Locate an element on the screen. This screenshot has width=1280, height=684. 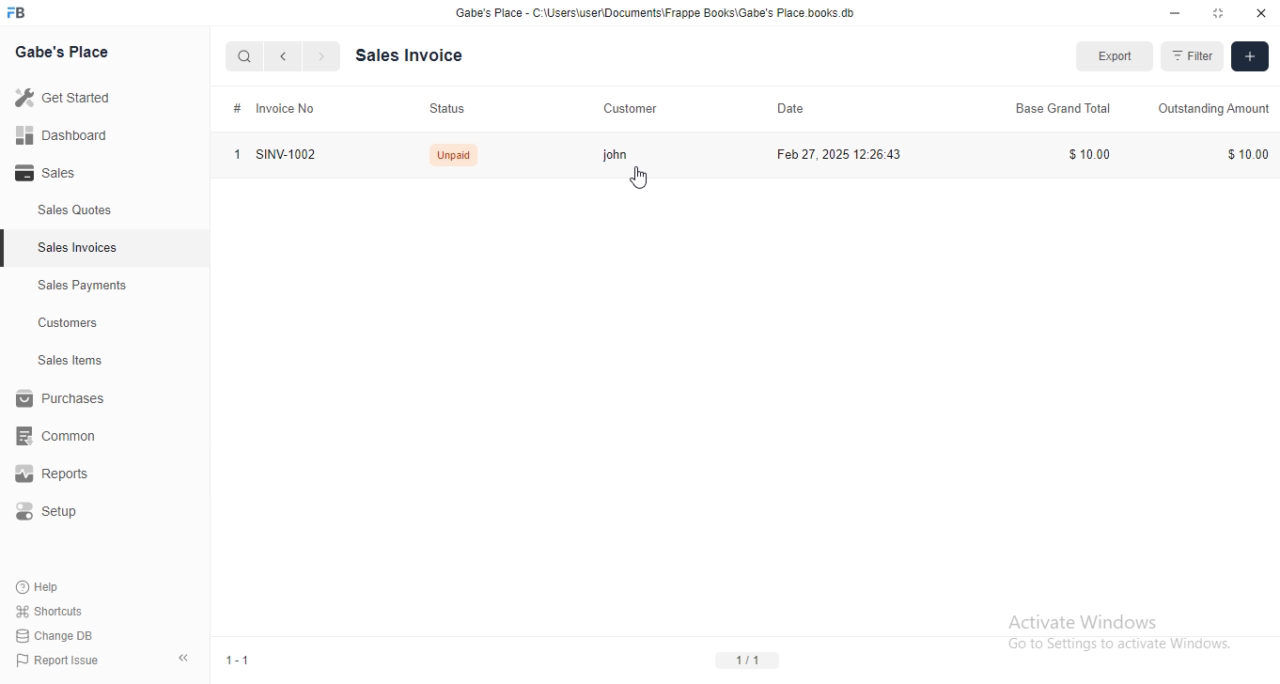
$10.00 is located at coordinates (1248, 154).